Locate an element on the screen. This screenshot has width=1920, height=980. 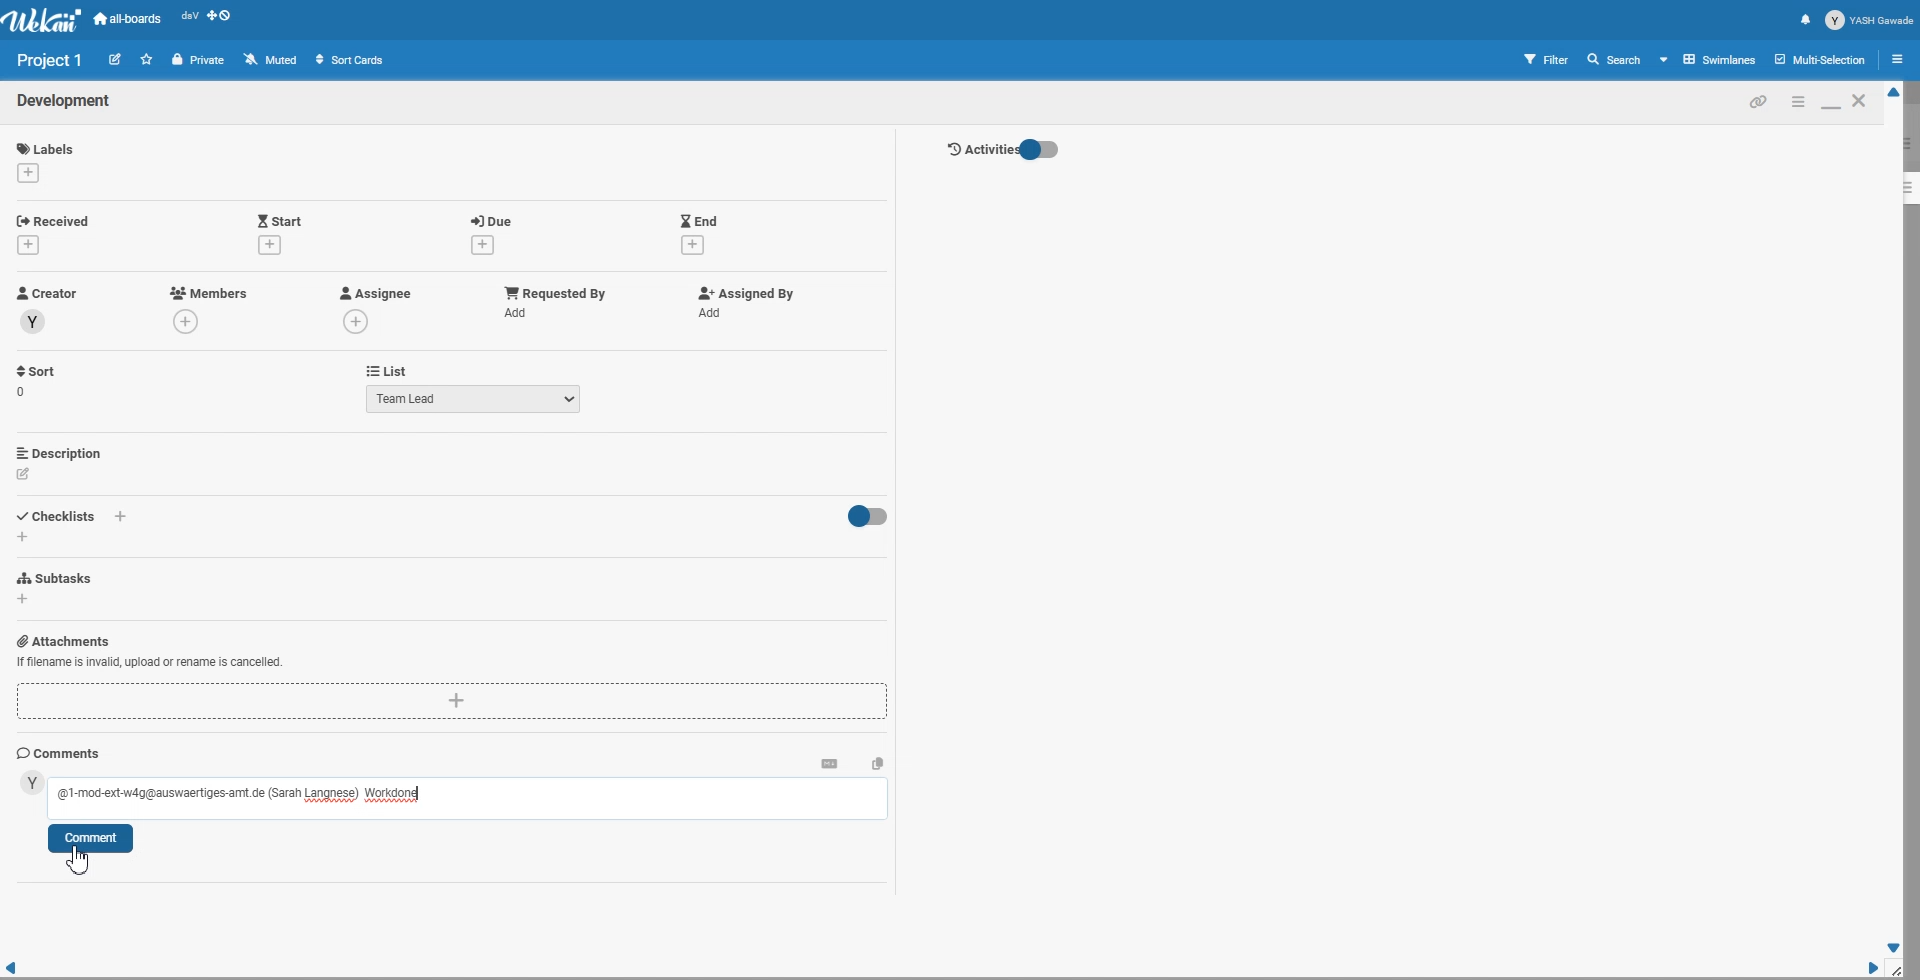
Cursor is located at coordinates (79, 858).